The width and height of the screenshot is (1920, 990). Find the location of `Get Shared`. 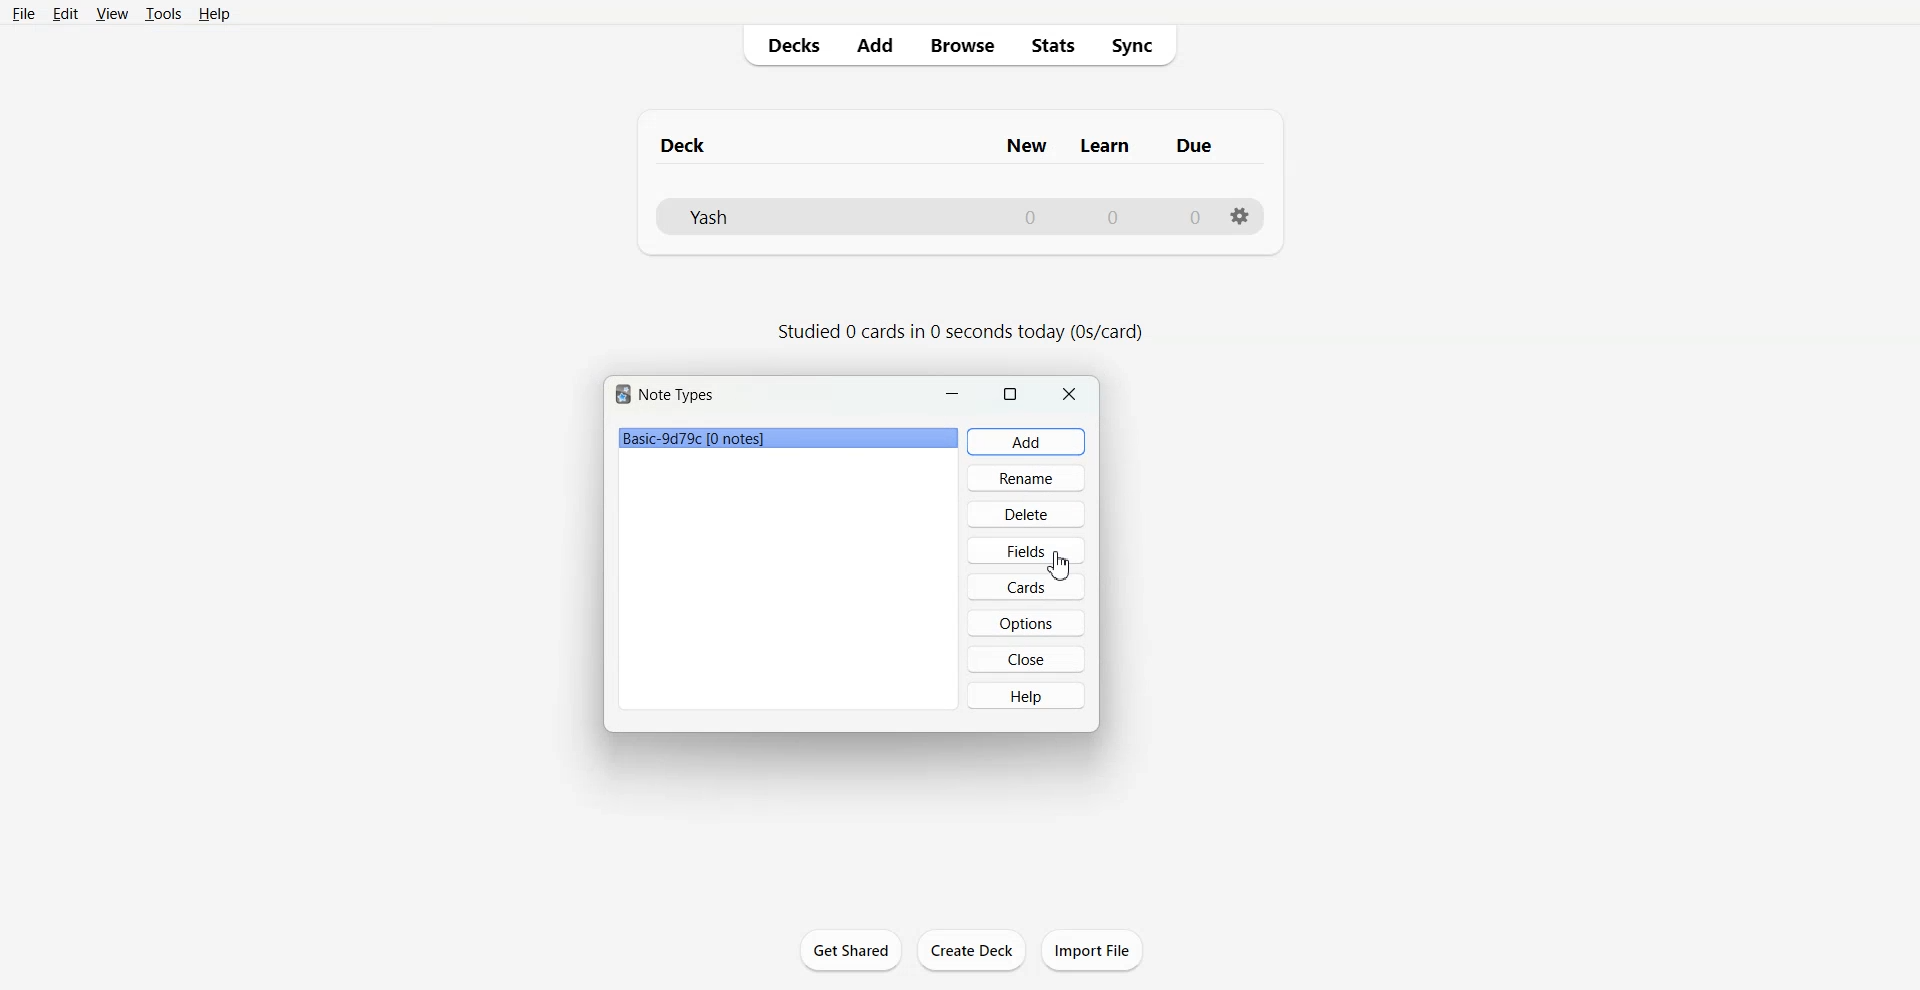

Get Shared is located at coordinates (851, 950).